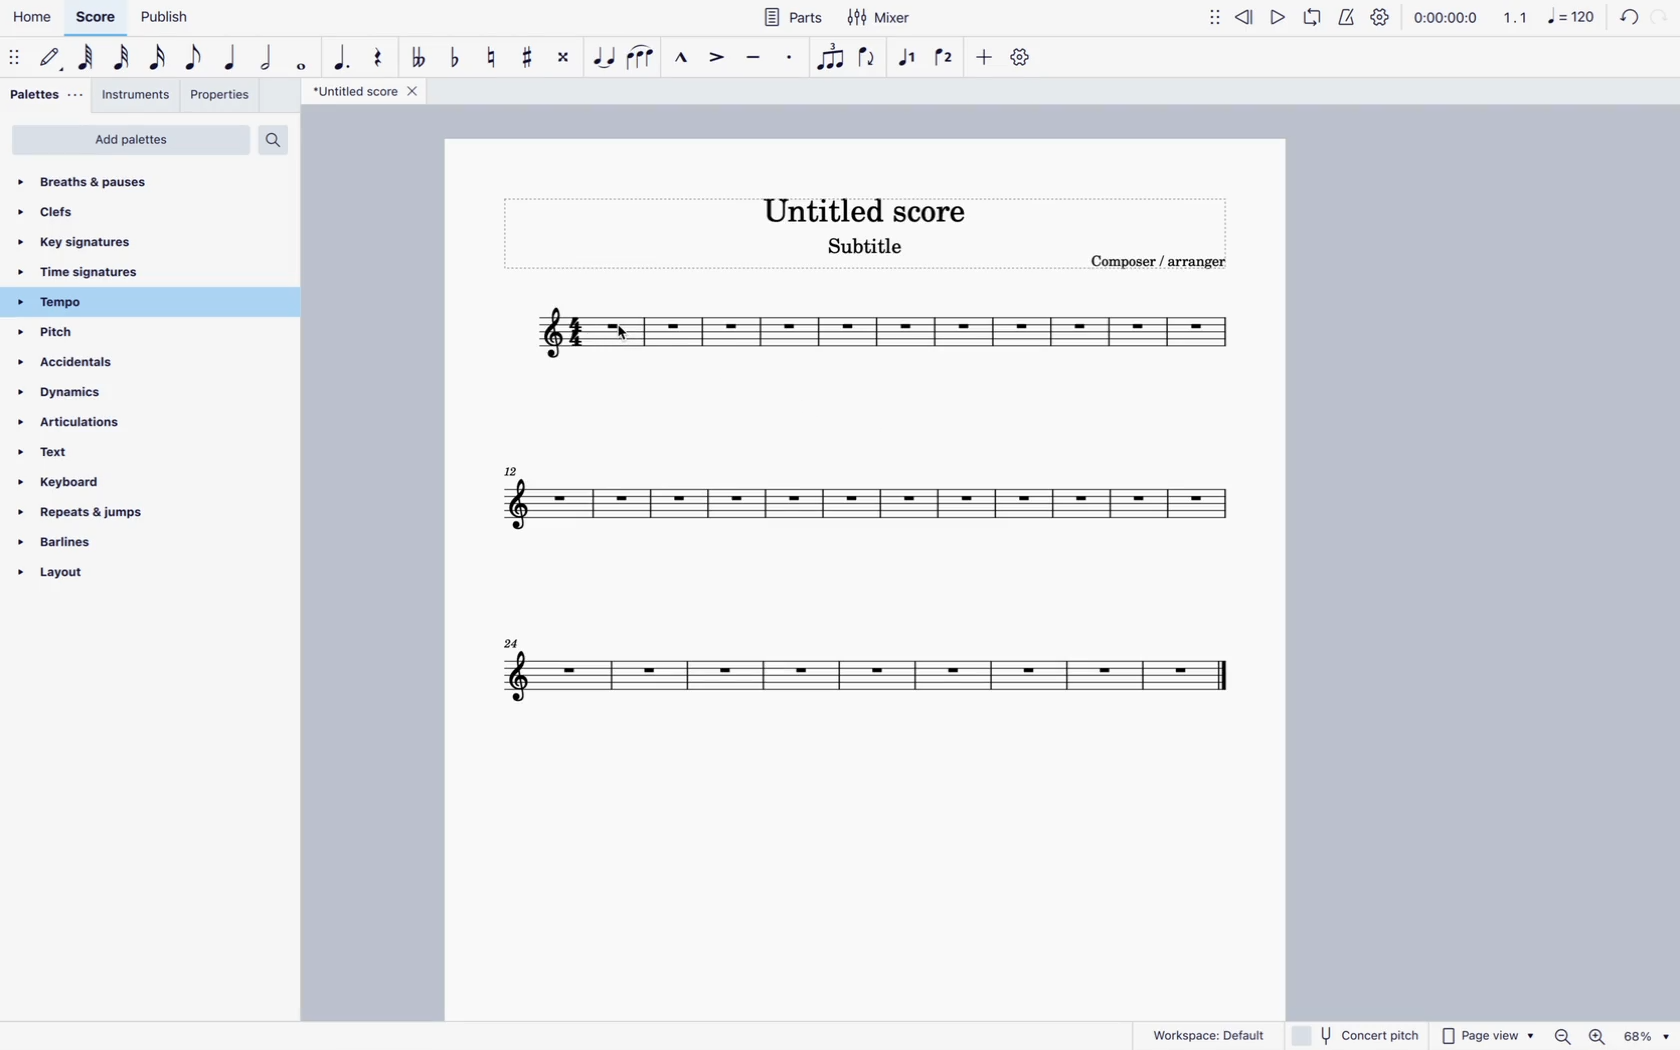  I want to click on default, so click(52, 58).